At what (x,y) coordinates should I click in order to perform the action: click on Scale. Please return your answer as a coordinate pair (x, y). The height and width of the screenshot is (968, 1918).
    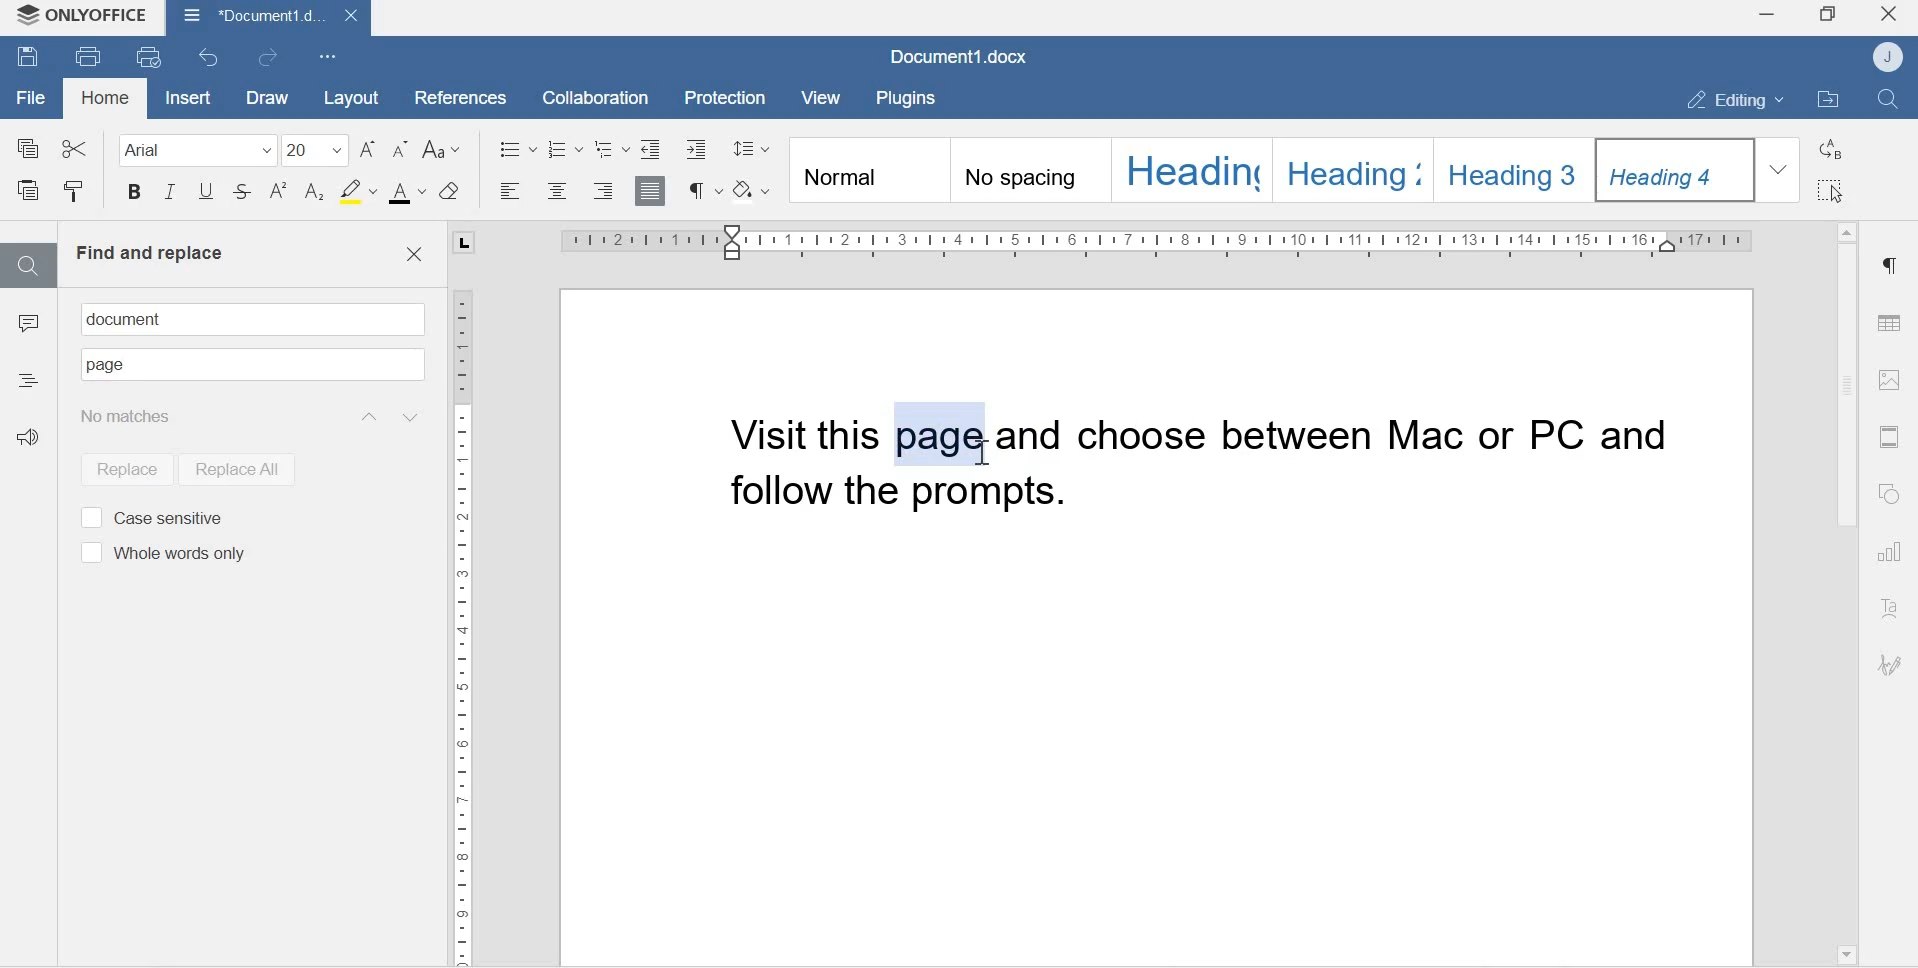
    Looking at the image, I should click on (1137, 241).